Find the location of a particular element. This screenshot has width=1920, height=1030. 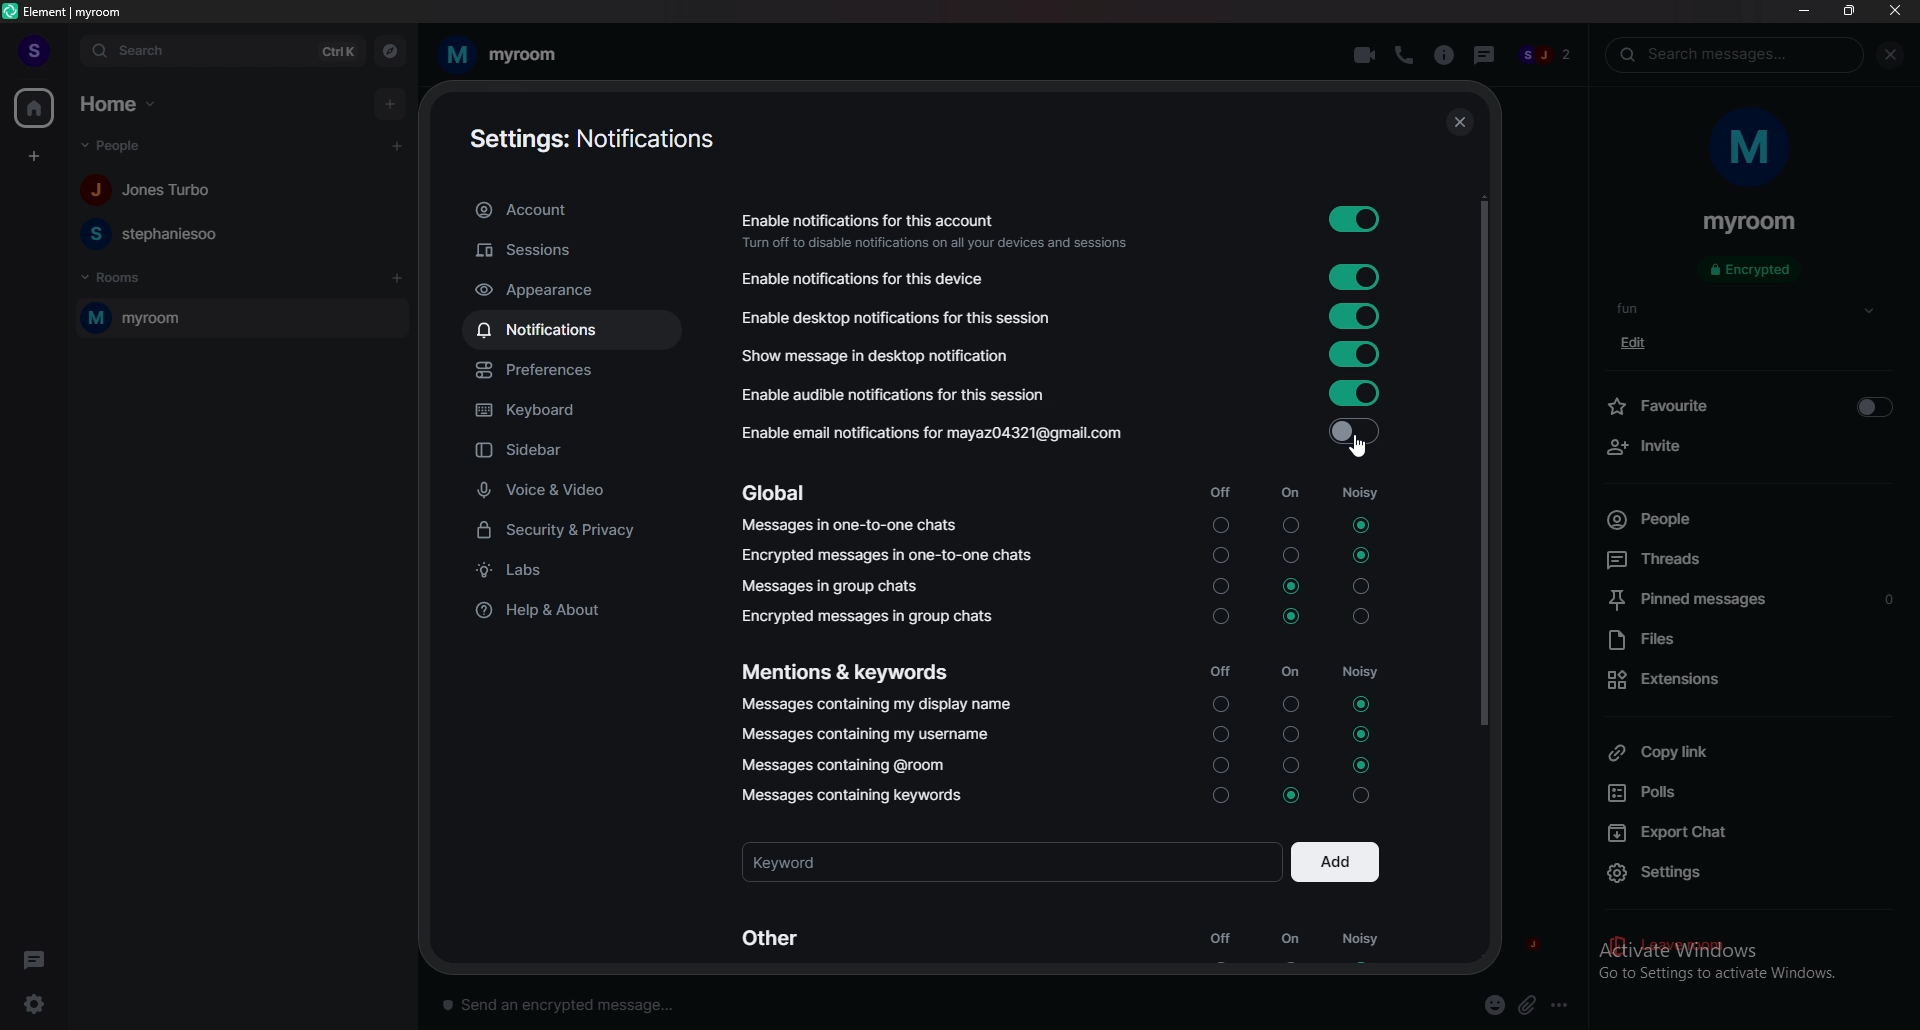

keyboard is located at coordinates (577, 411).